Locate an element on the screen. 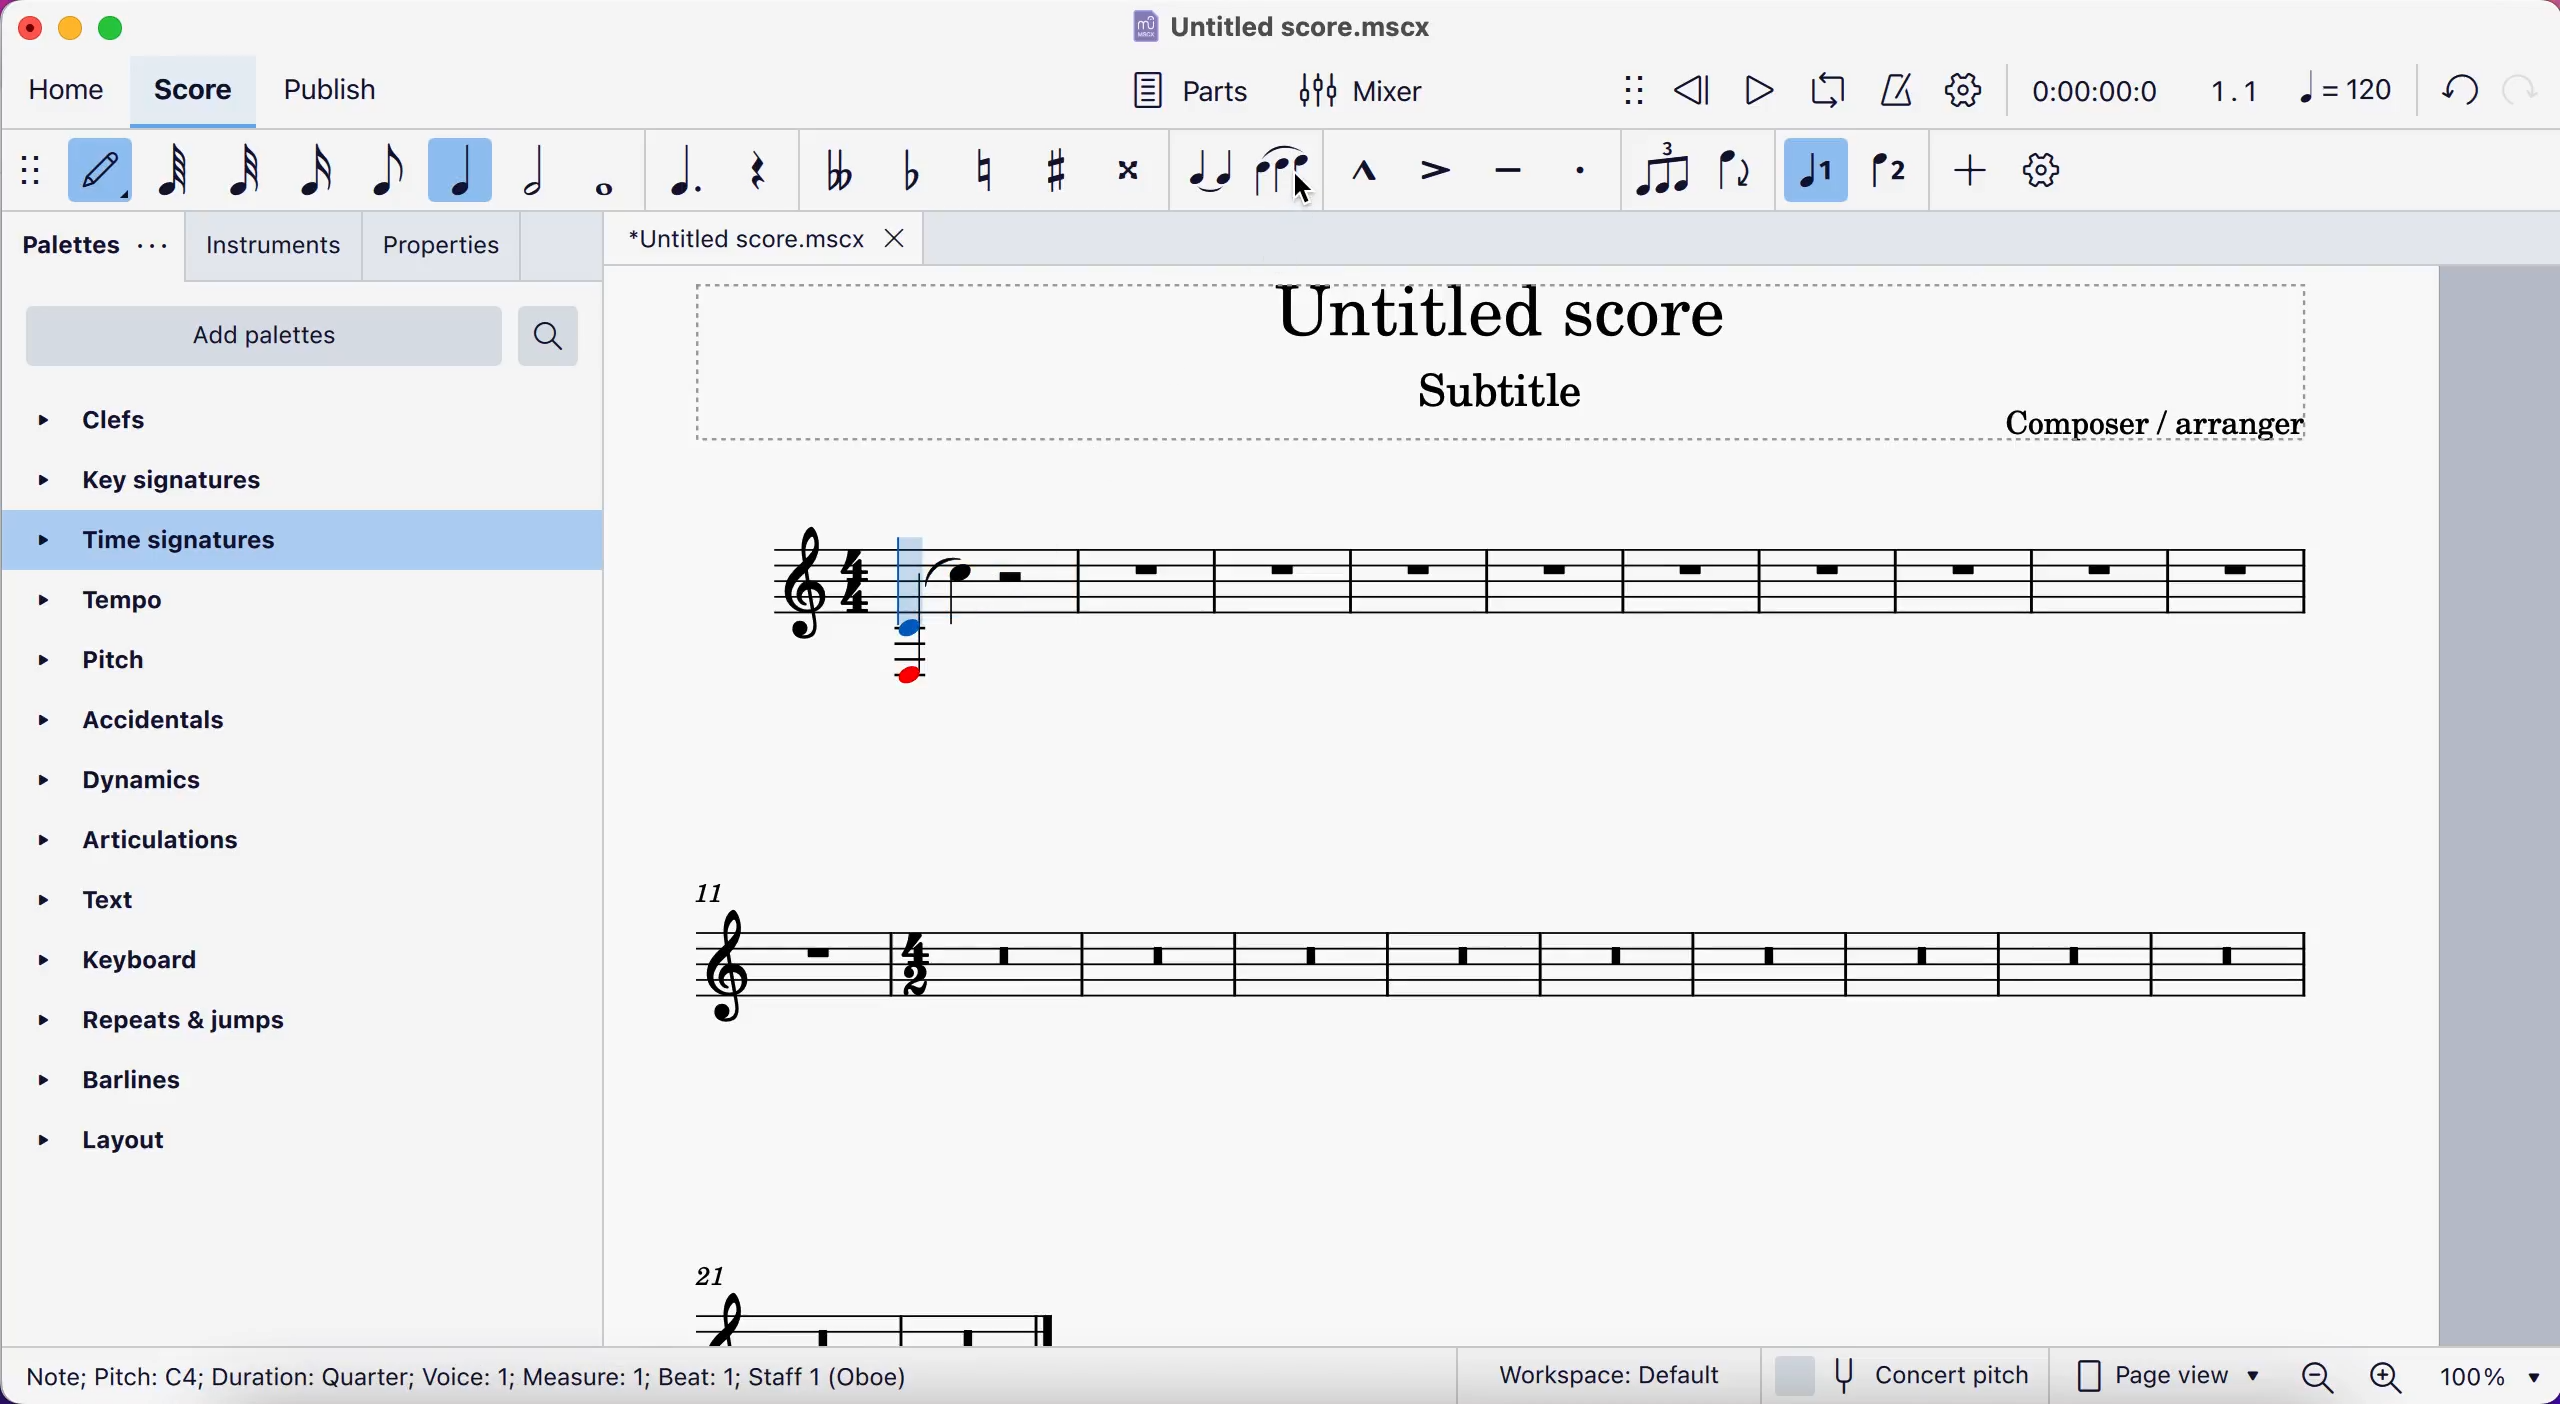 The image size is (2560, 1404). add palettes is located at coordinates (264, 339).